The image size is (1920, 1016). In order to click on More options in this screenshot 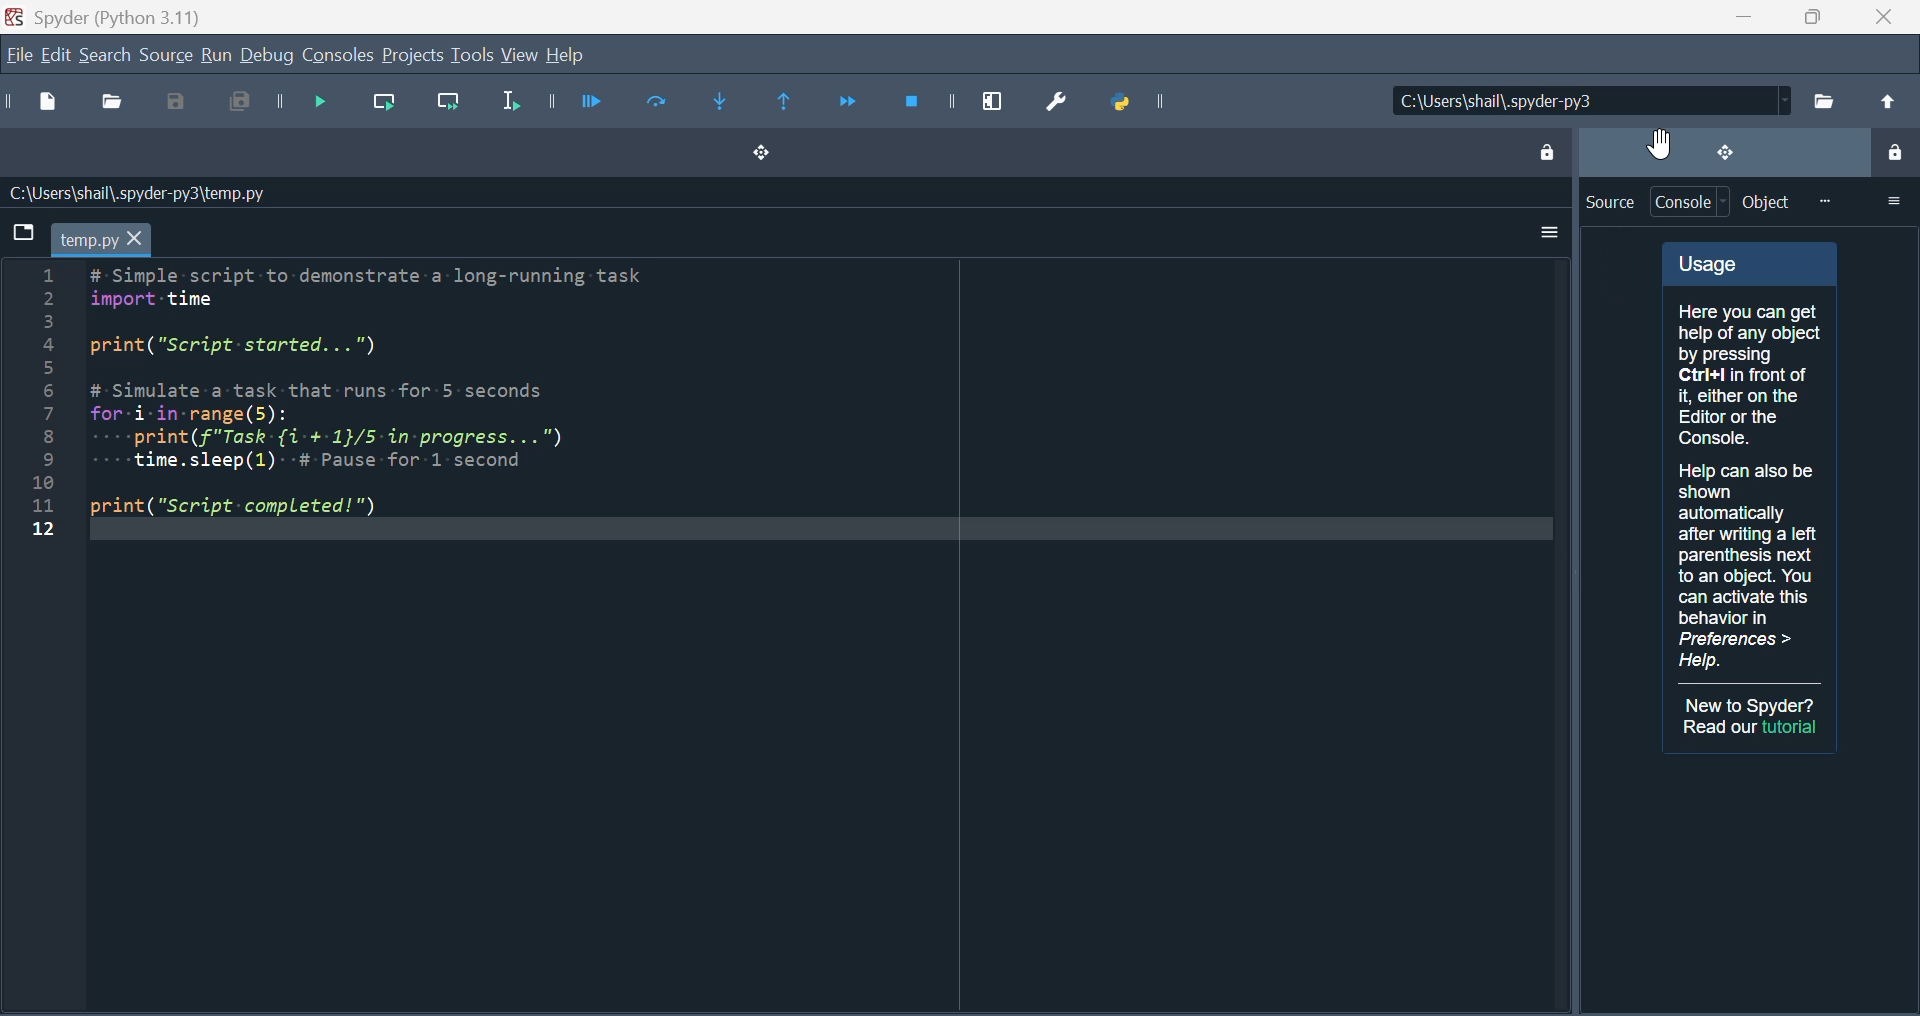, I will do `click(1544, 233)`.